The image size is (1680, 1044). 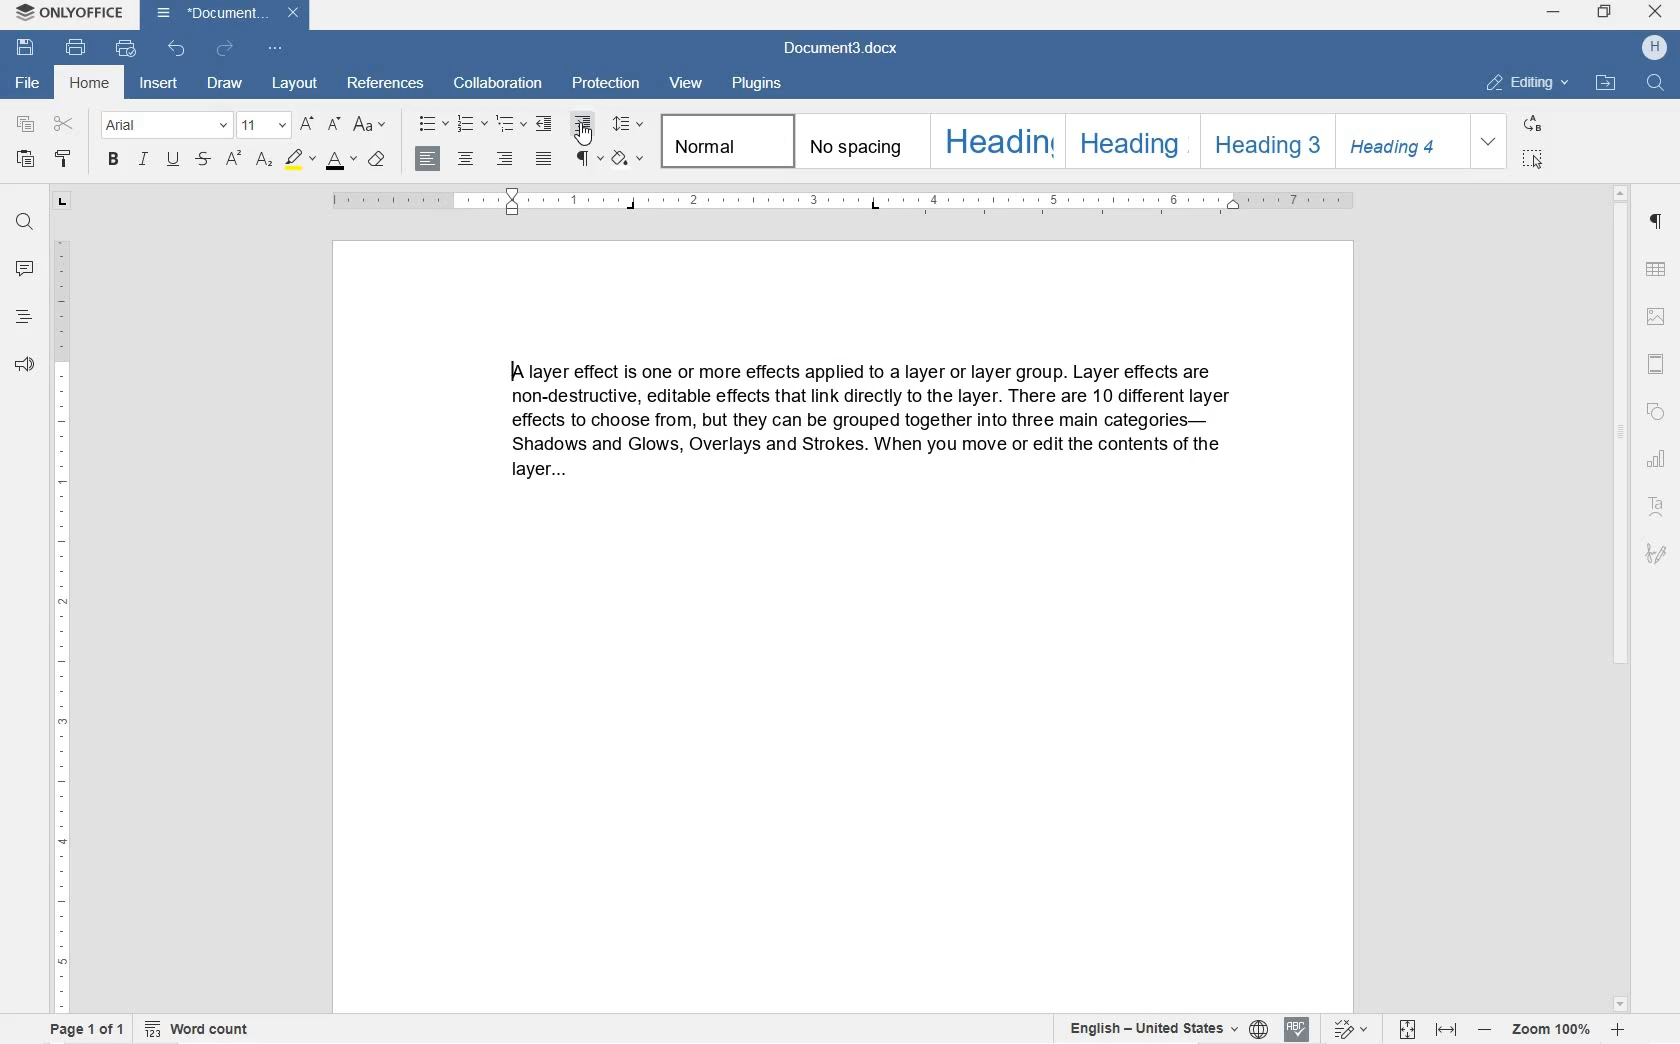 What do you see at coordinates (167, 125) in the screenshot?
I see `FONT NAME` at bounding box center [167, 125].